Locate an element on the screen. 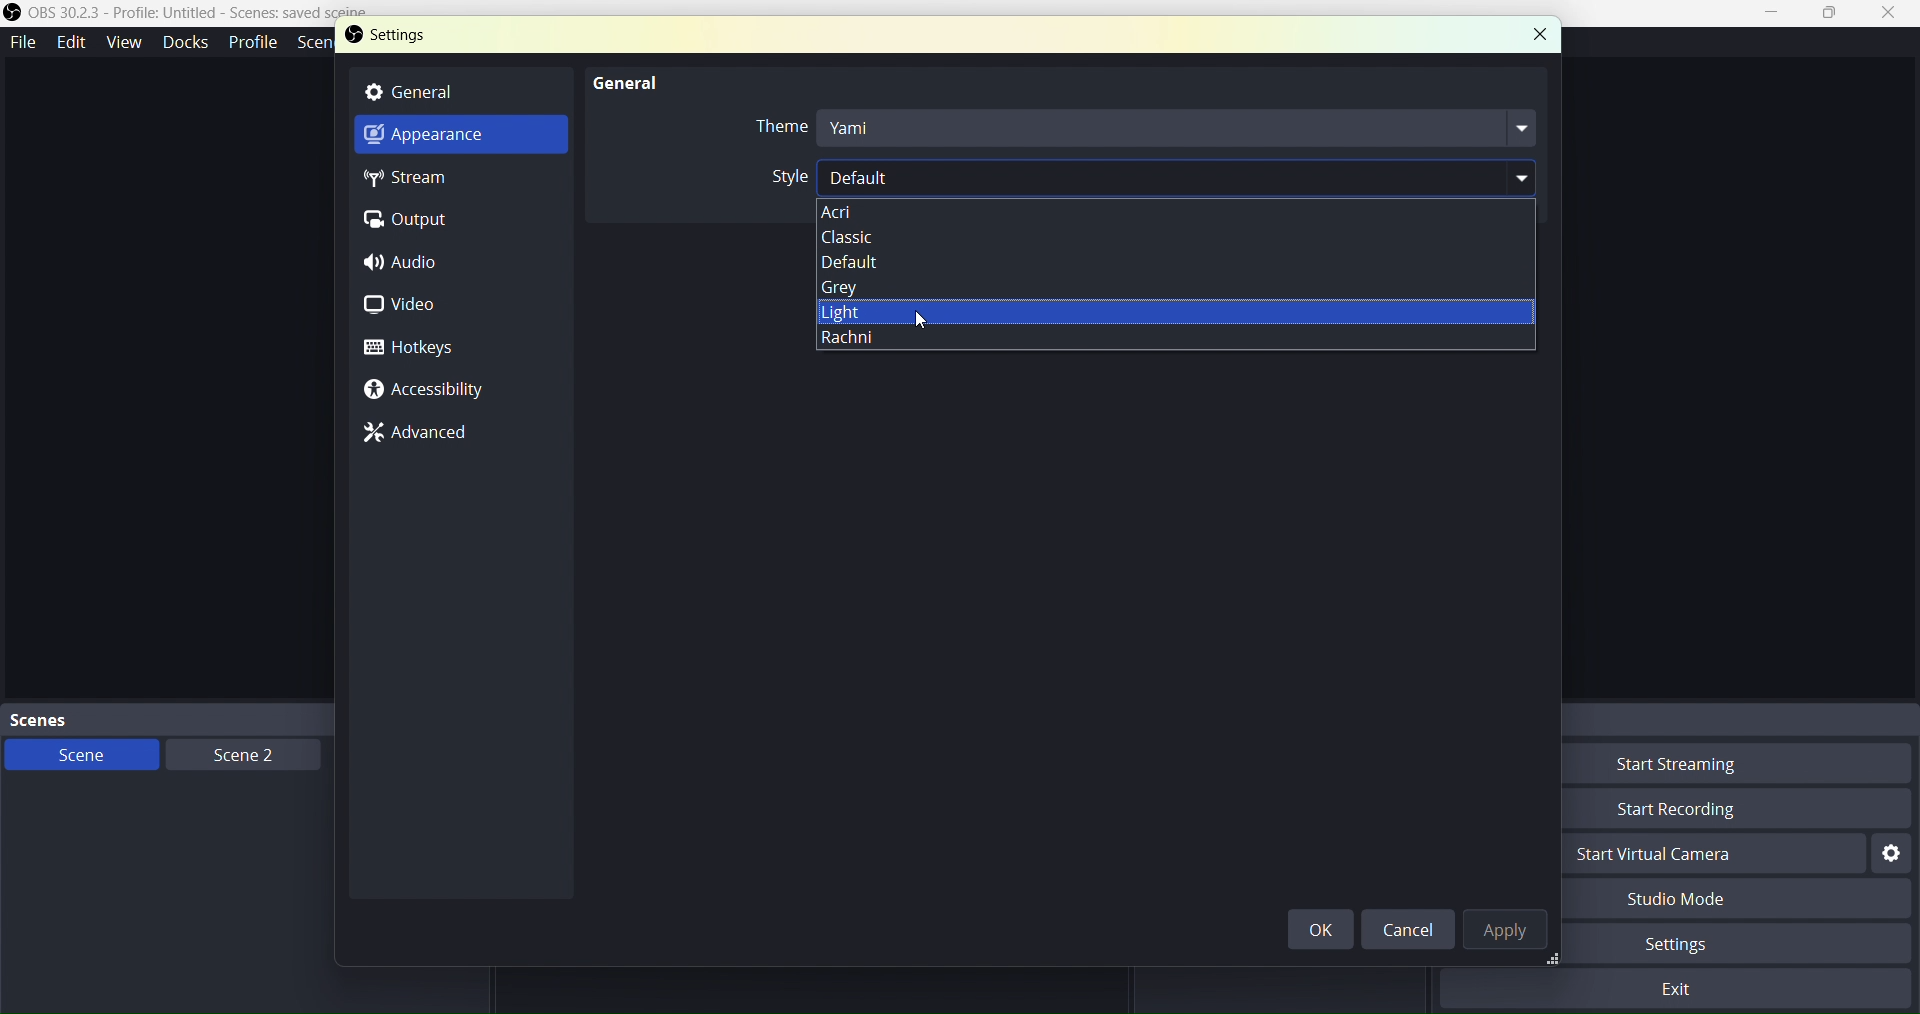 The width and height of the screenshot is (1920, 1014). Edit is located at coordinates (72, 42).